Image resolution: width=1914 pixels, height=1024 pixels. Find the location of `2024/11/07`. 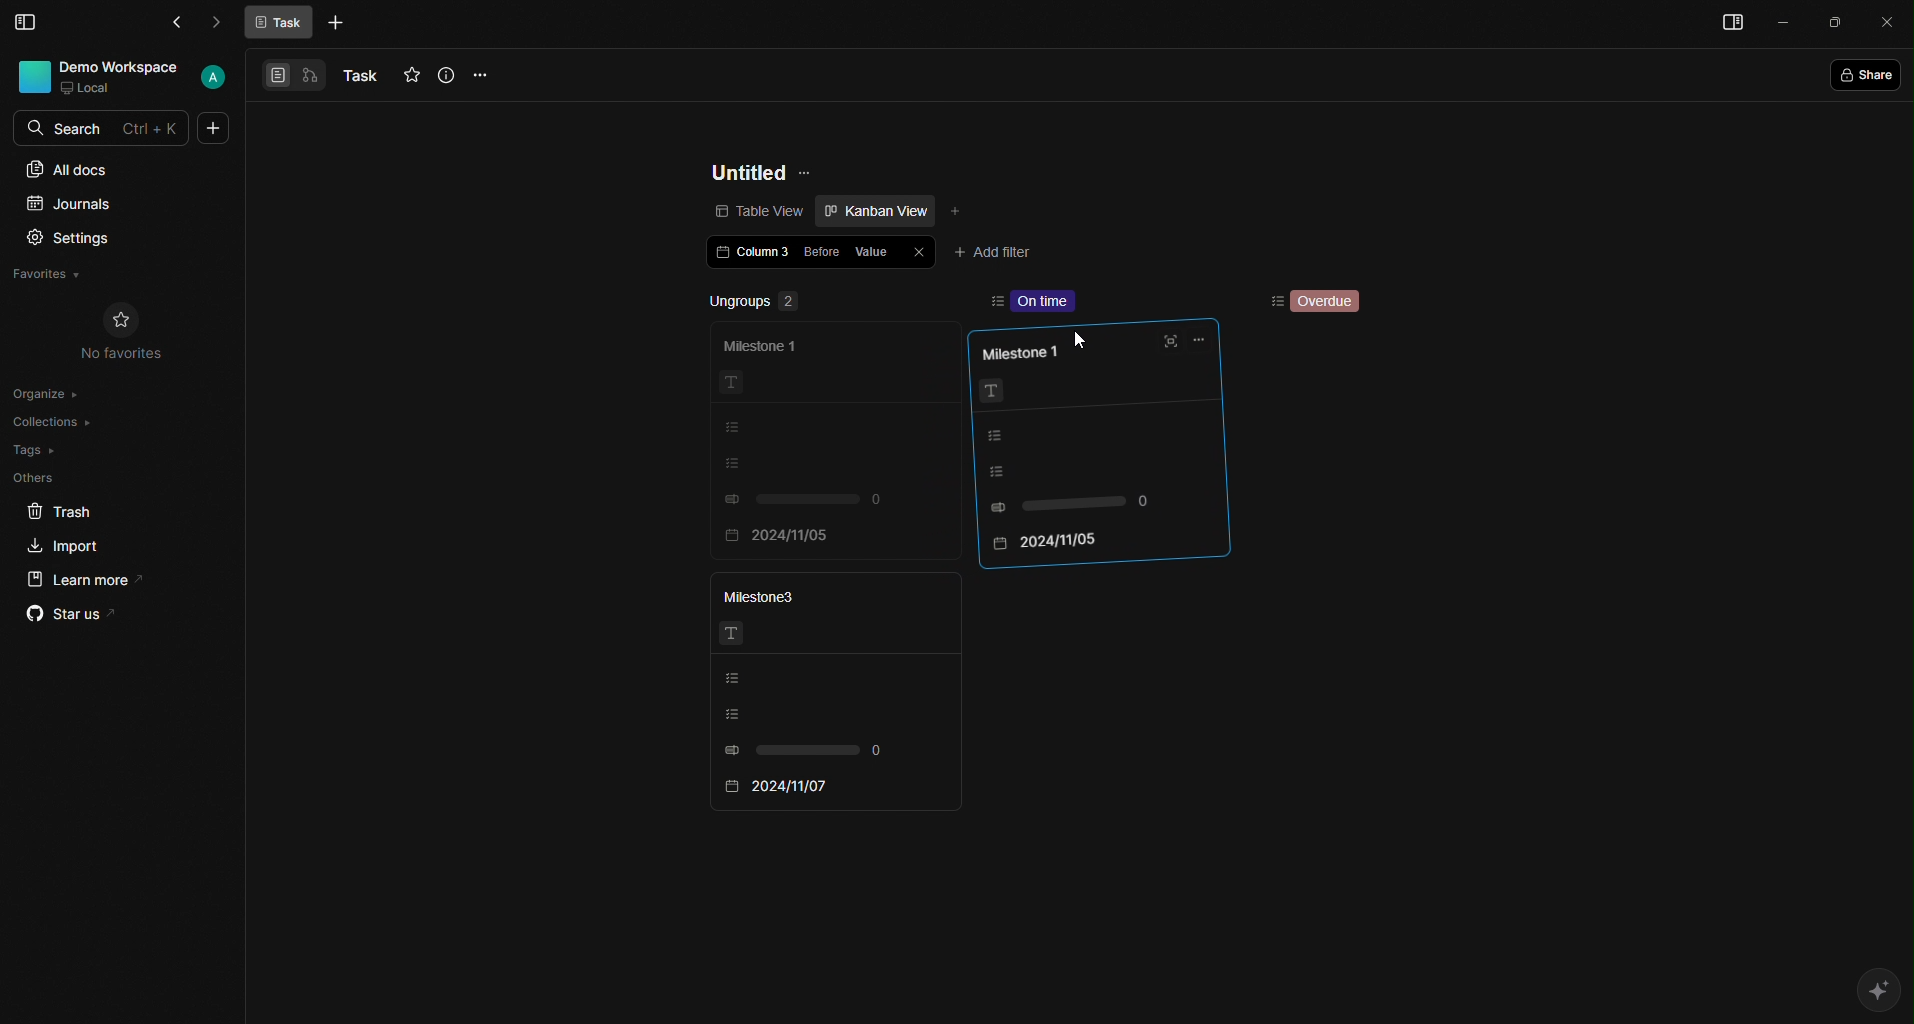

2024/11/07 is located at coordinates (778, 787).